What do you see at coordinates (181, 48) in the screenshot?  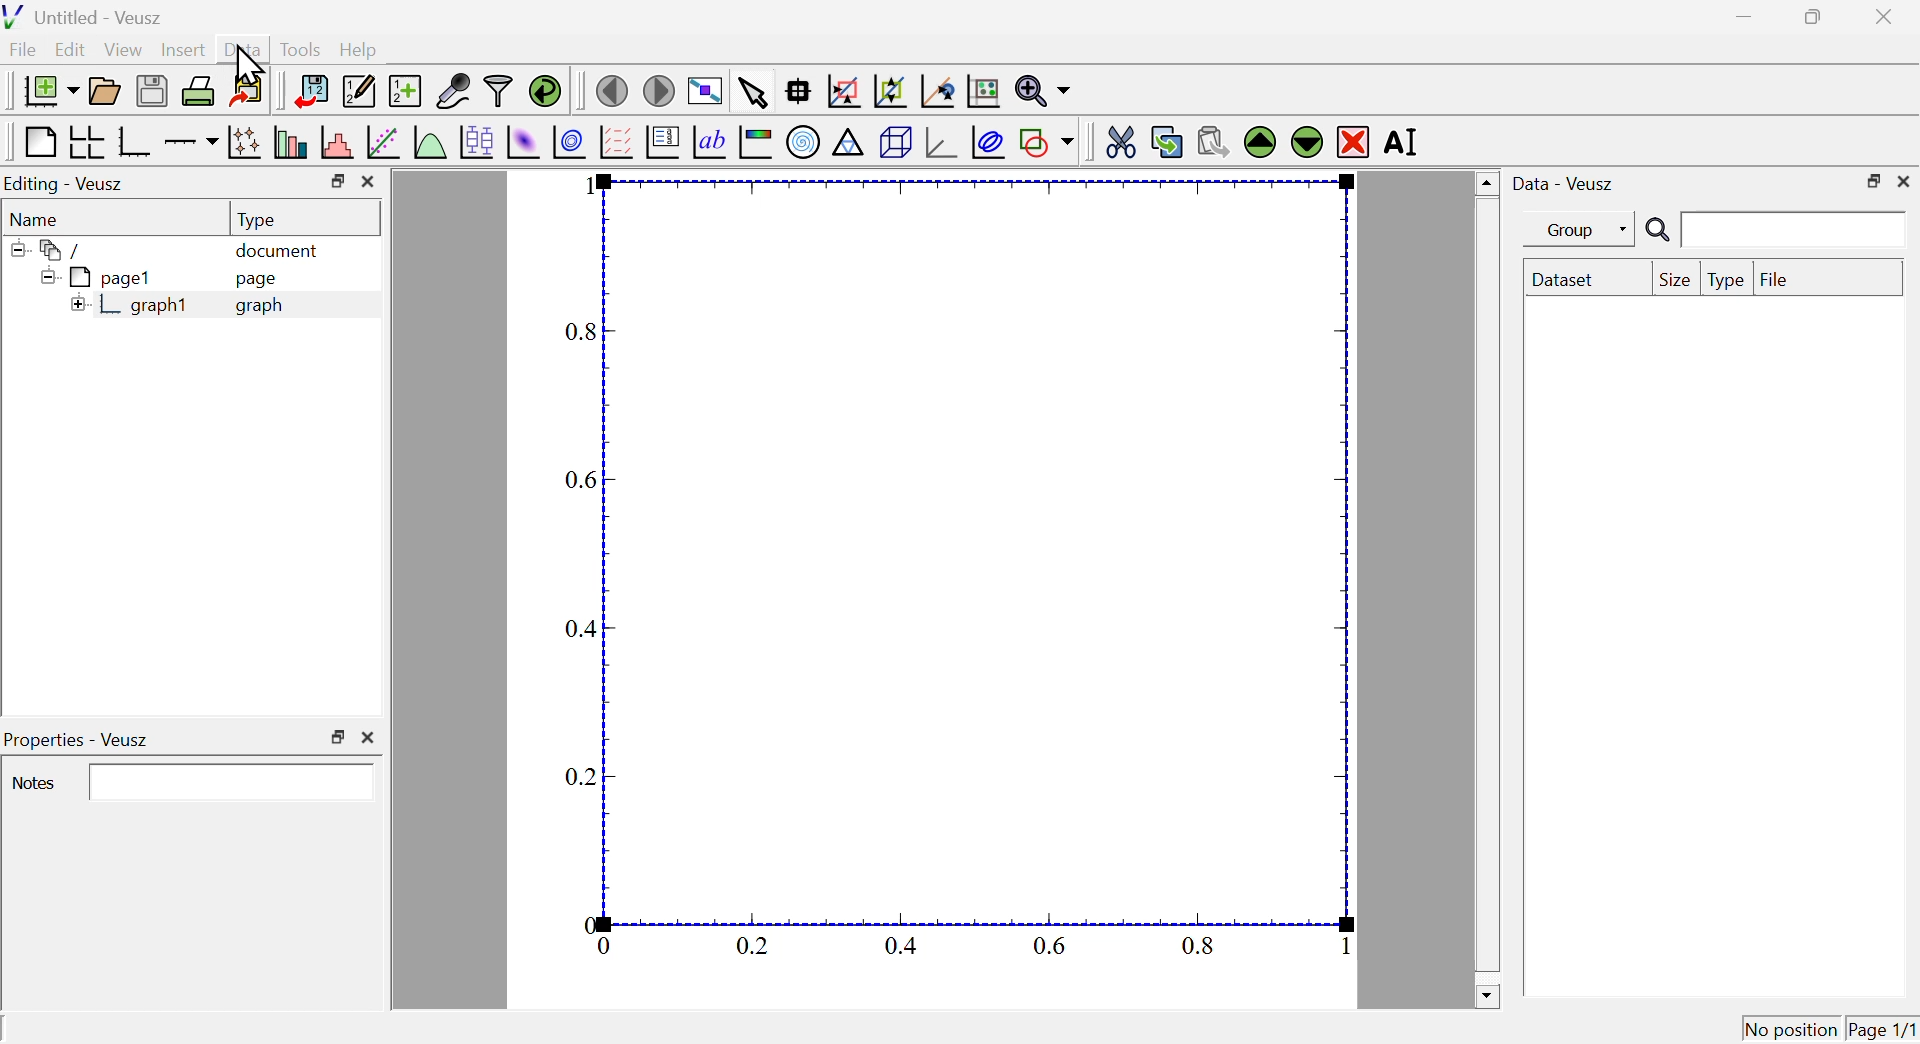 I see `Insert` at bounding box center [181, 48].